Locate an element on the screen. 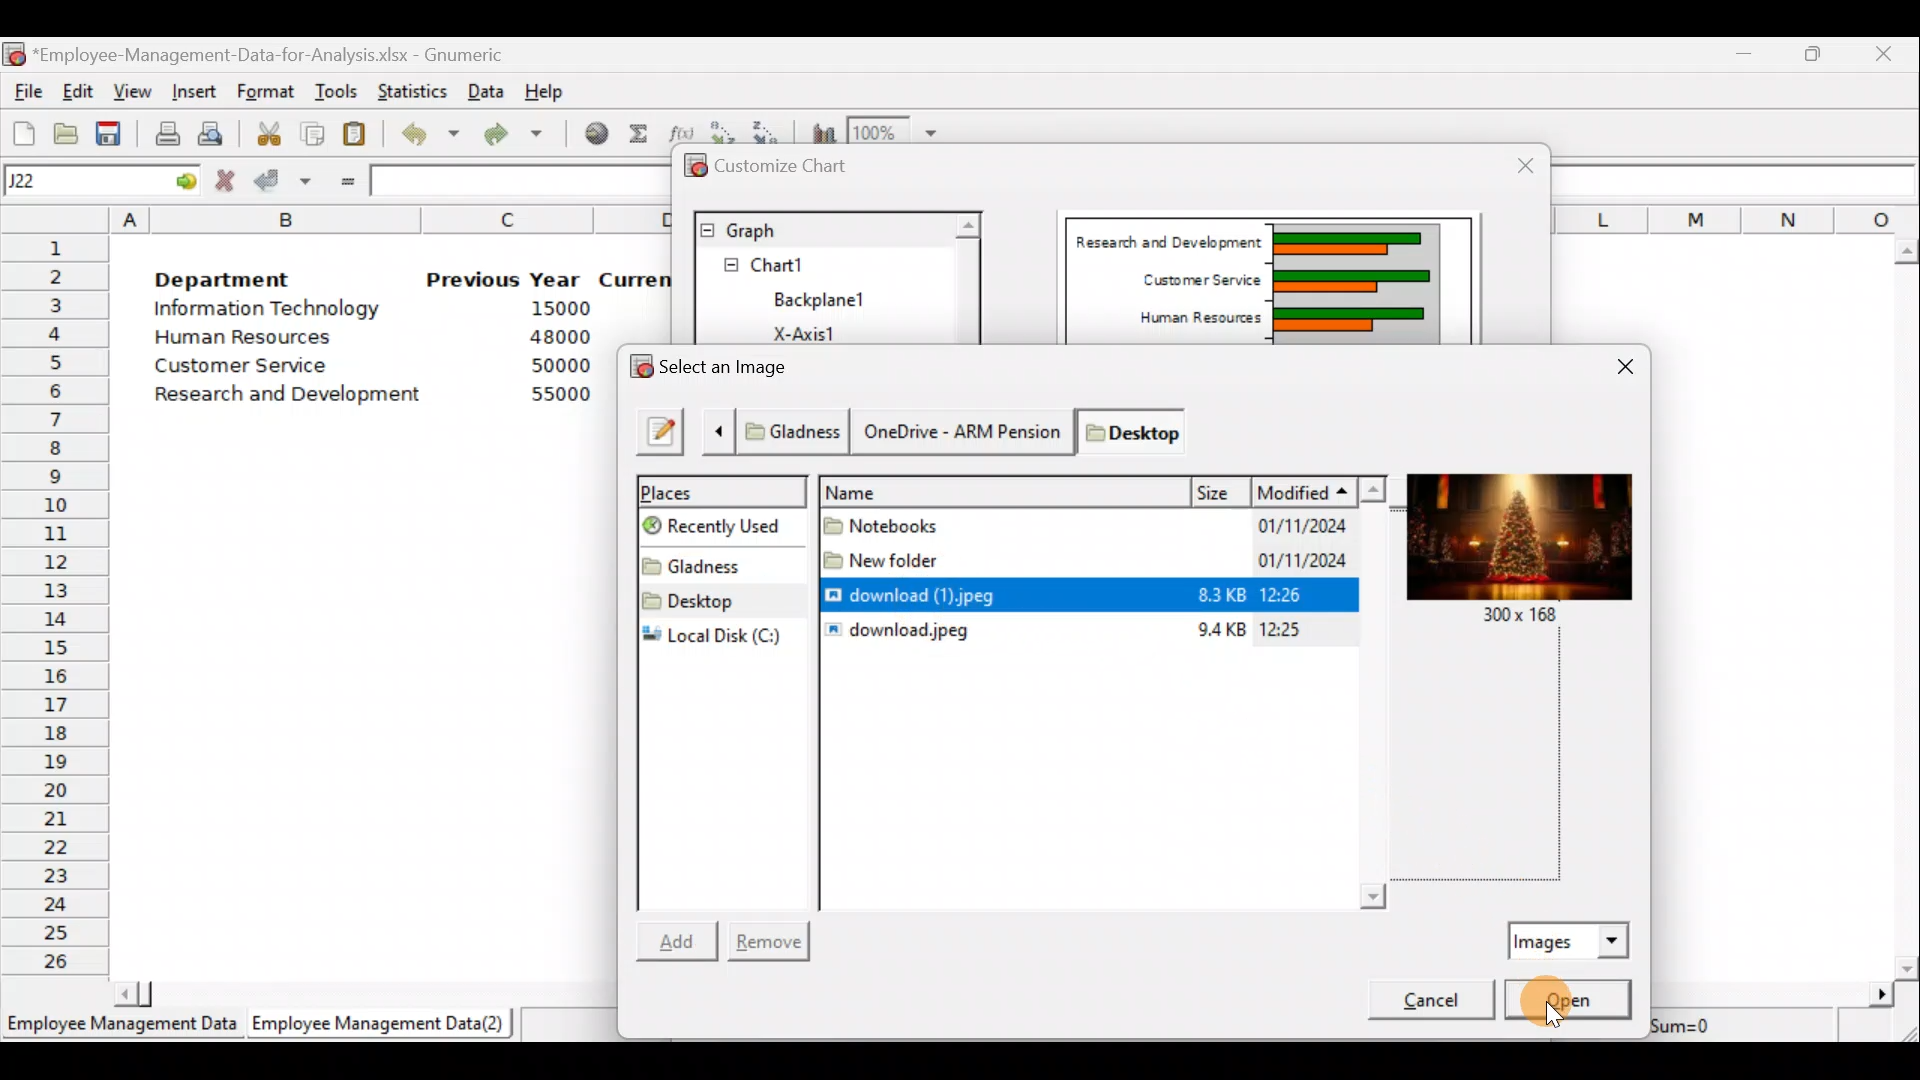 This screenshot has width=1920, height=1080. Edit a function in the current cell is located at coordinates (682, 130).